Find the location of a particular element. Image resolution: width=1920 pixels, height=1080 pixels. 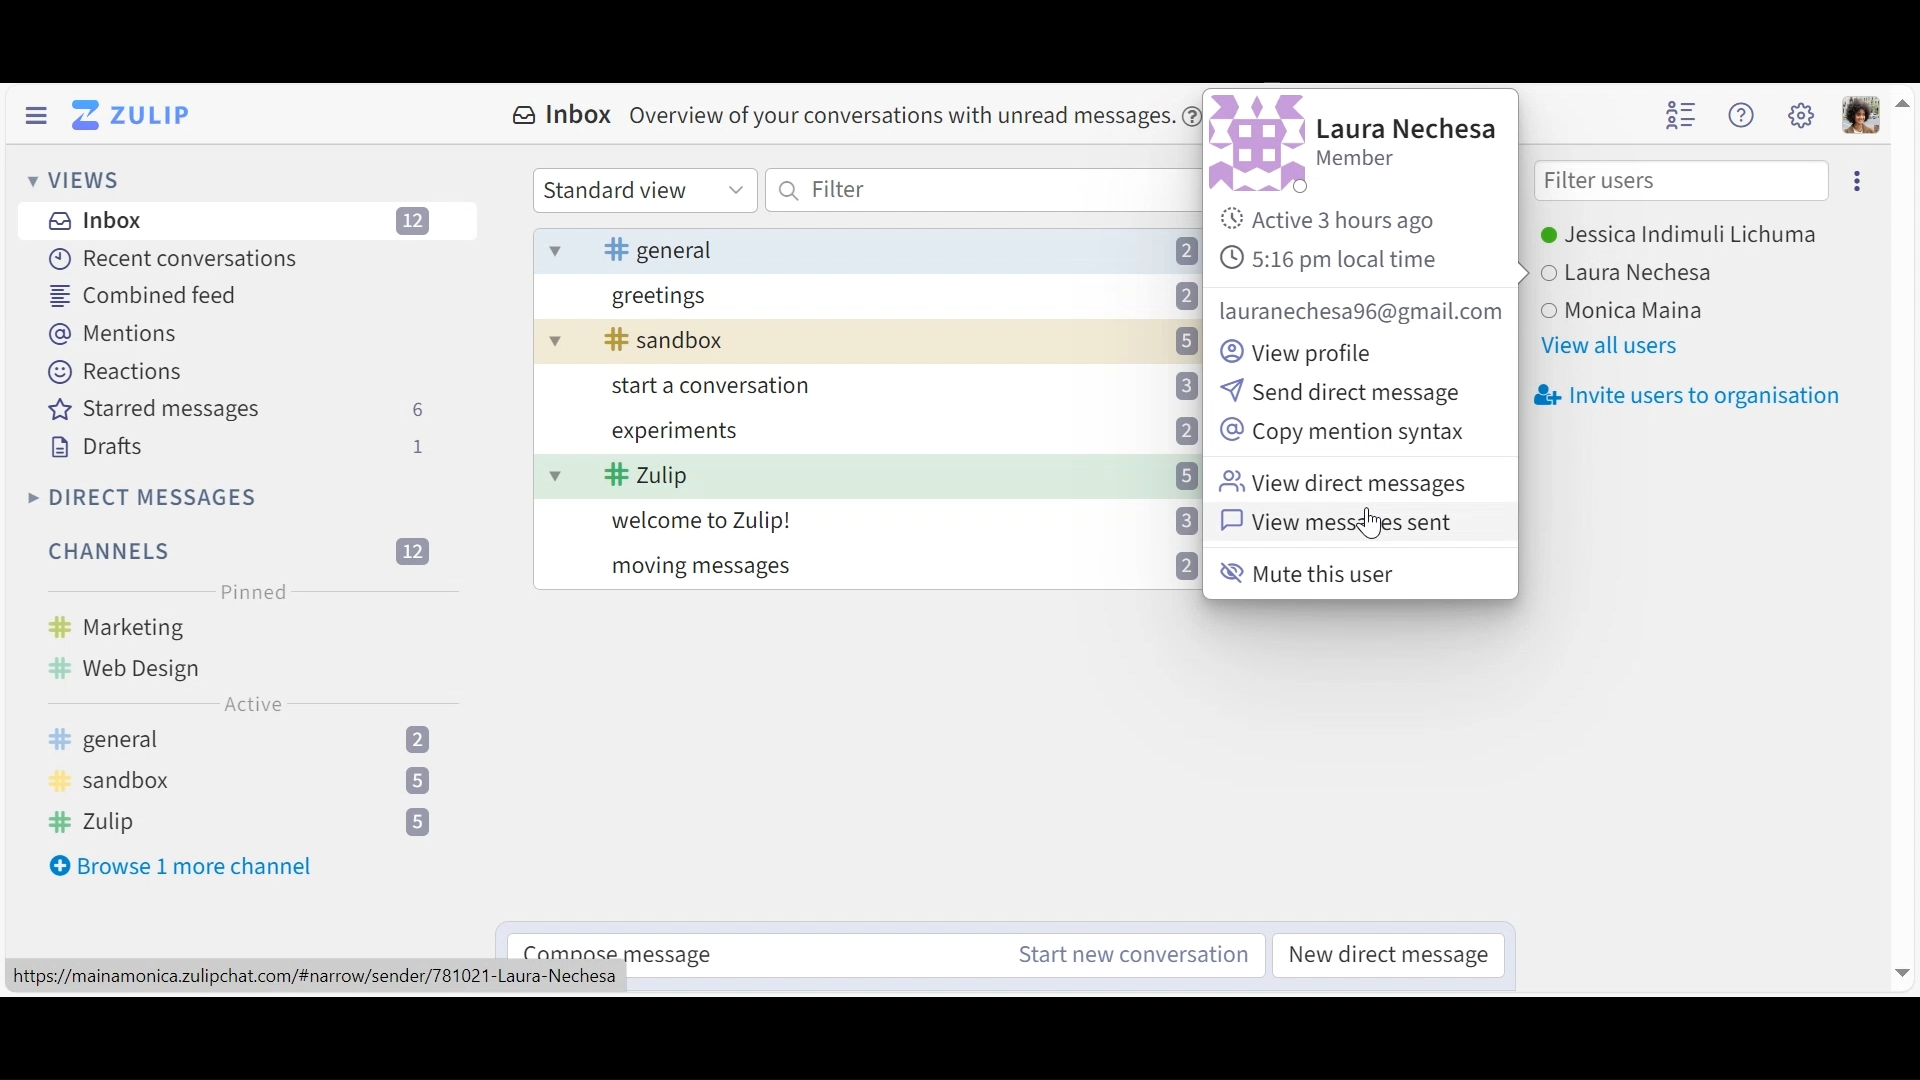

sandbox is located at coordinates (240, 782).